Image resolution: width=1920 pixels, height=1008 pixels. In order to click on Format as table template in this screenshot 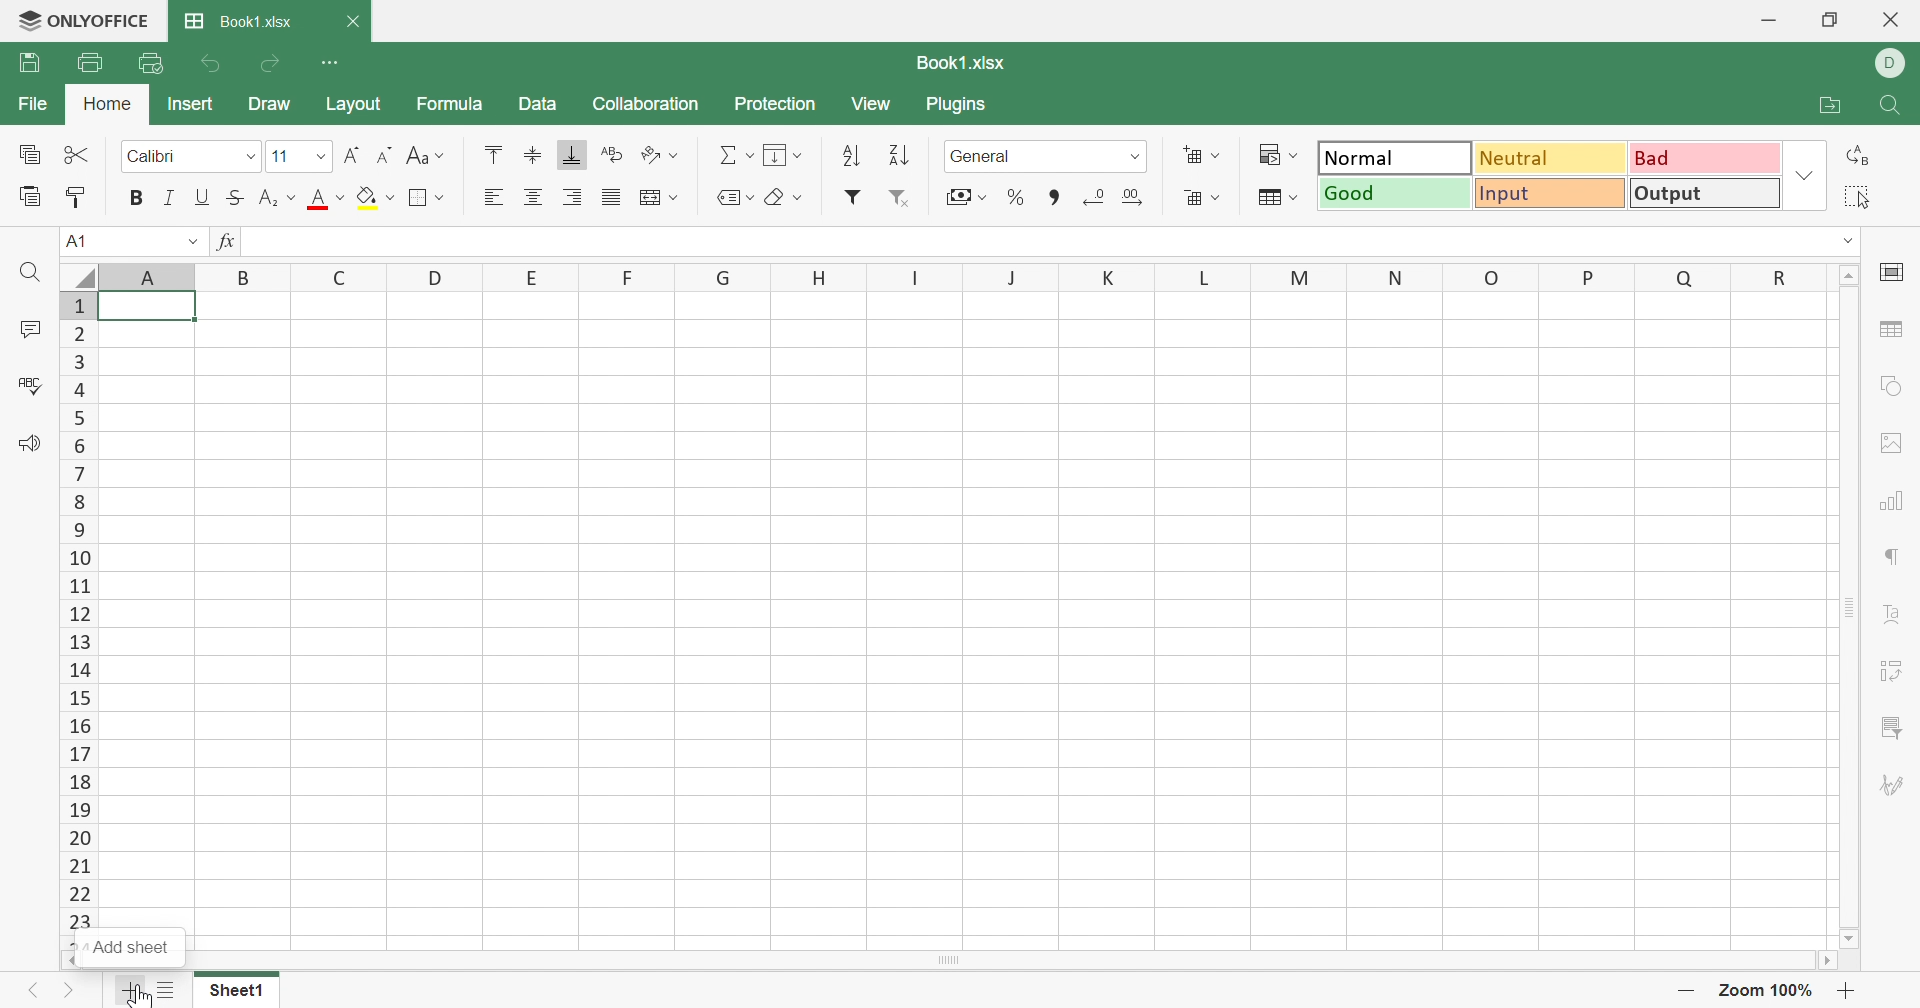, I will do `click(1278, 199)`.